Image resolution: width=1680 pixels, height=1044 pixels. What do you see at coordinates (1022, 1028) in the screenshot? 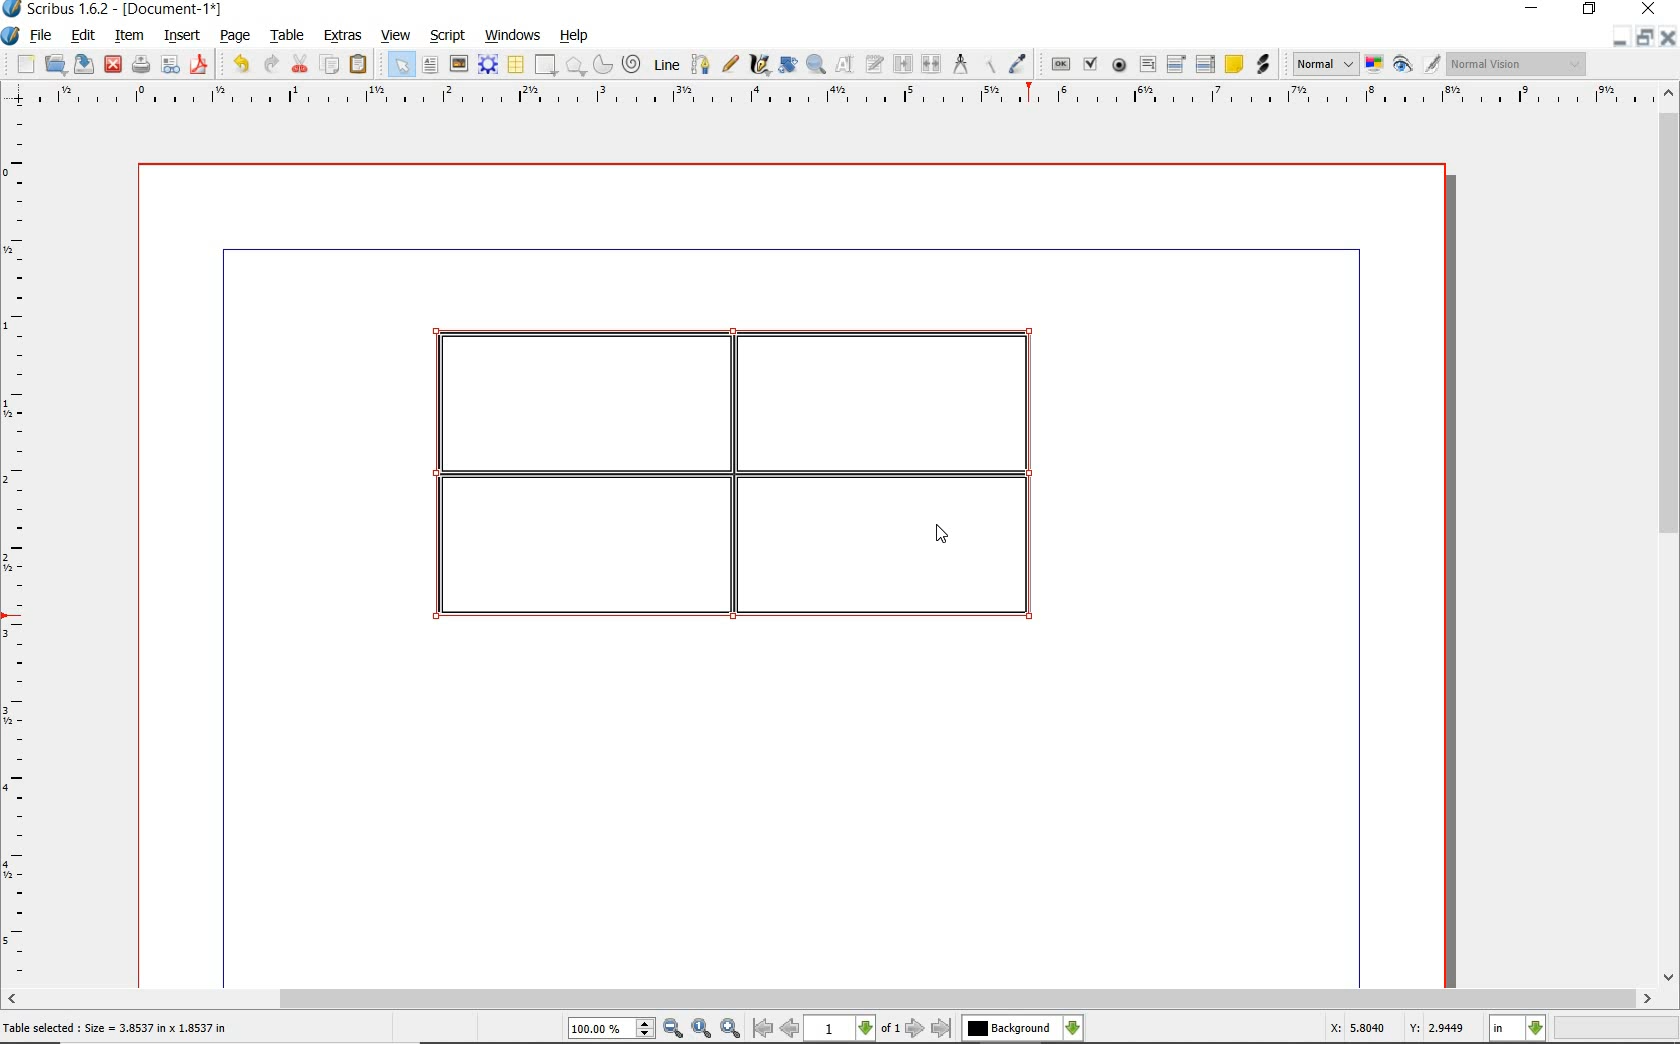
I see `select the current layer` at bounding box center [1022, 1028].